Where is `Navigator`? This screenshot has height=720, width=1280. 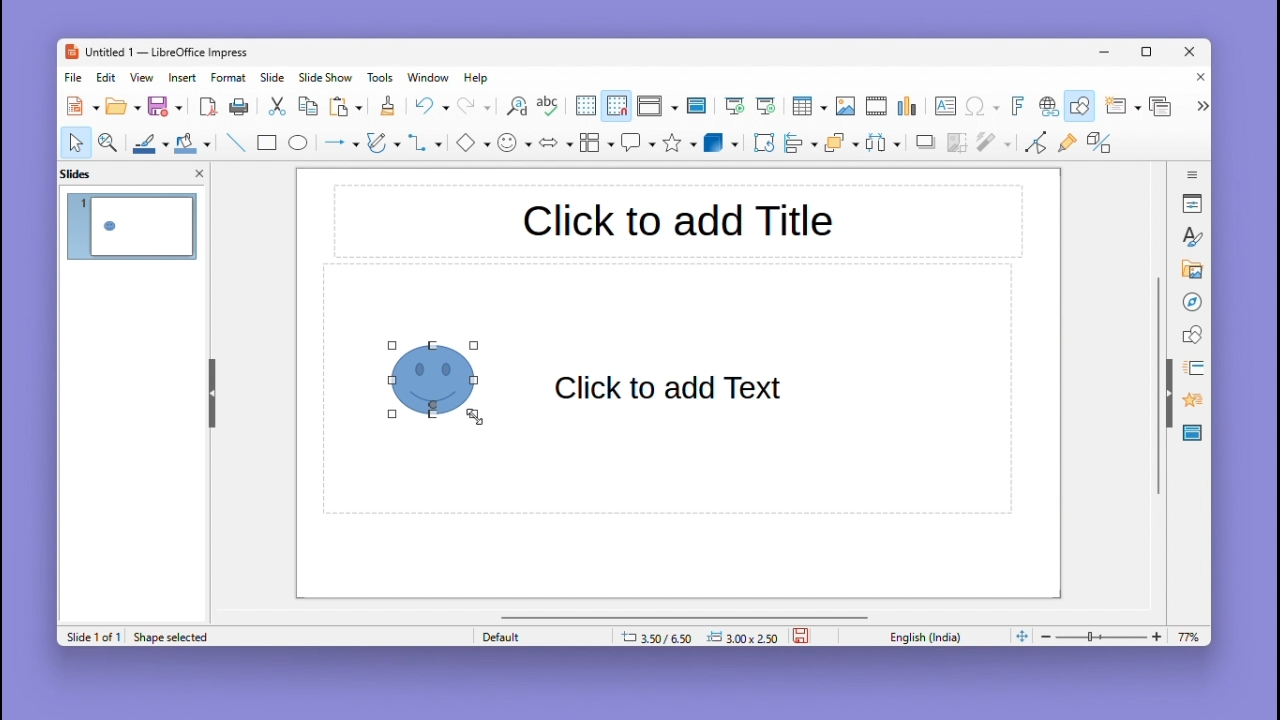 Navigator is located at coordinates (1192, 300).